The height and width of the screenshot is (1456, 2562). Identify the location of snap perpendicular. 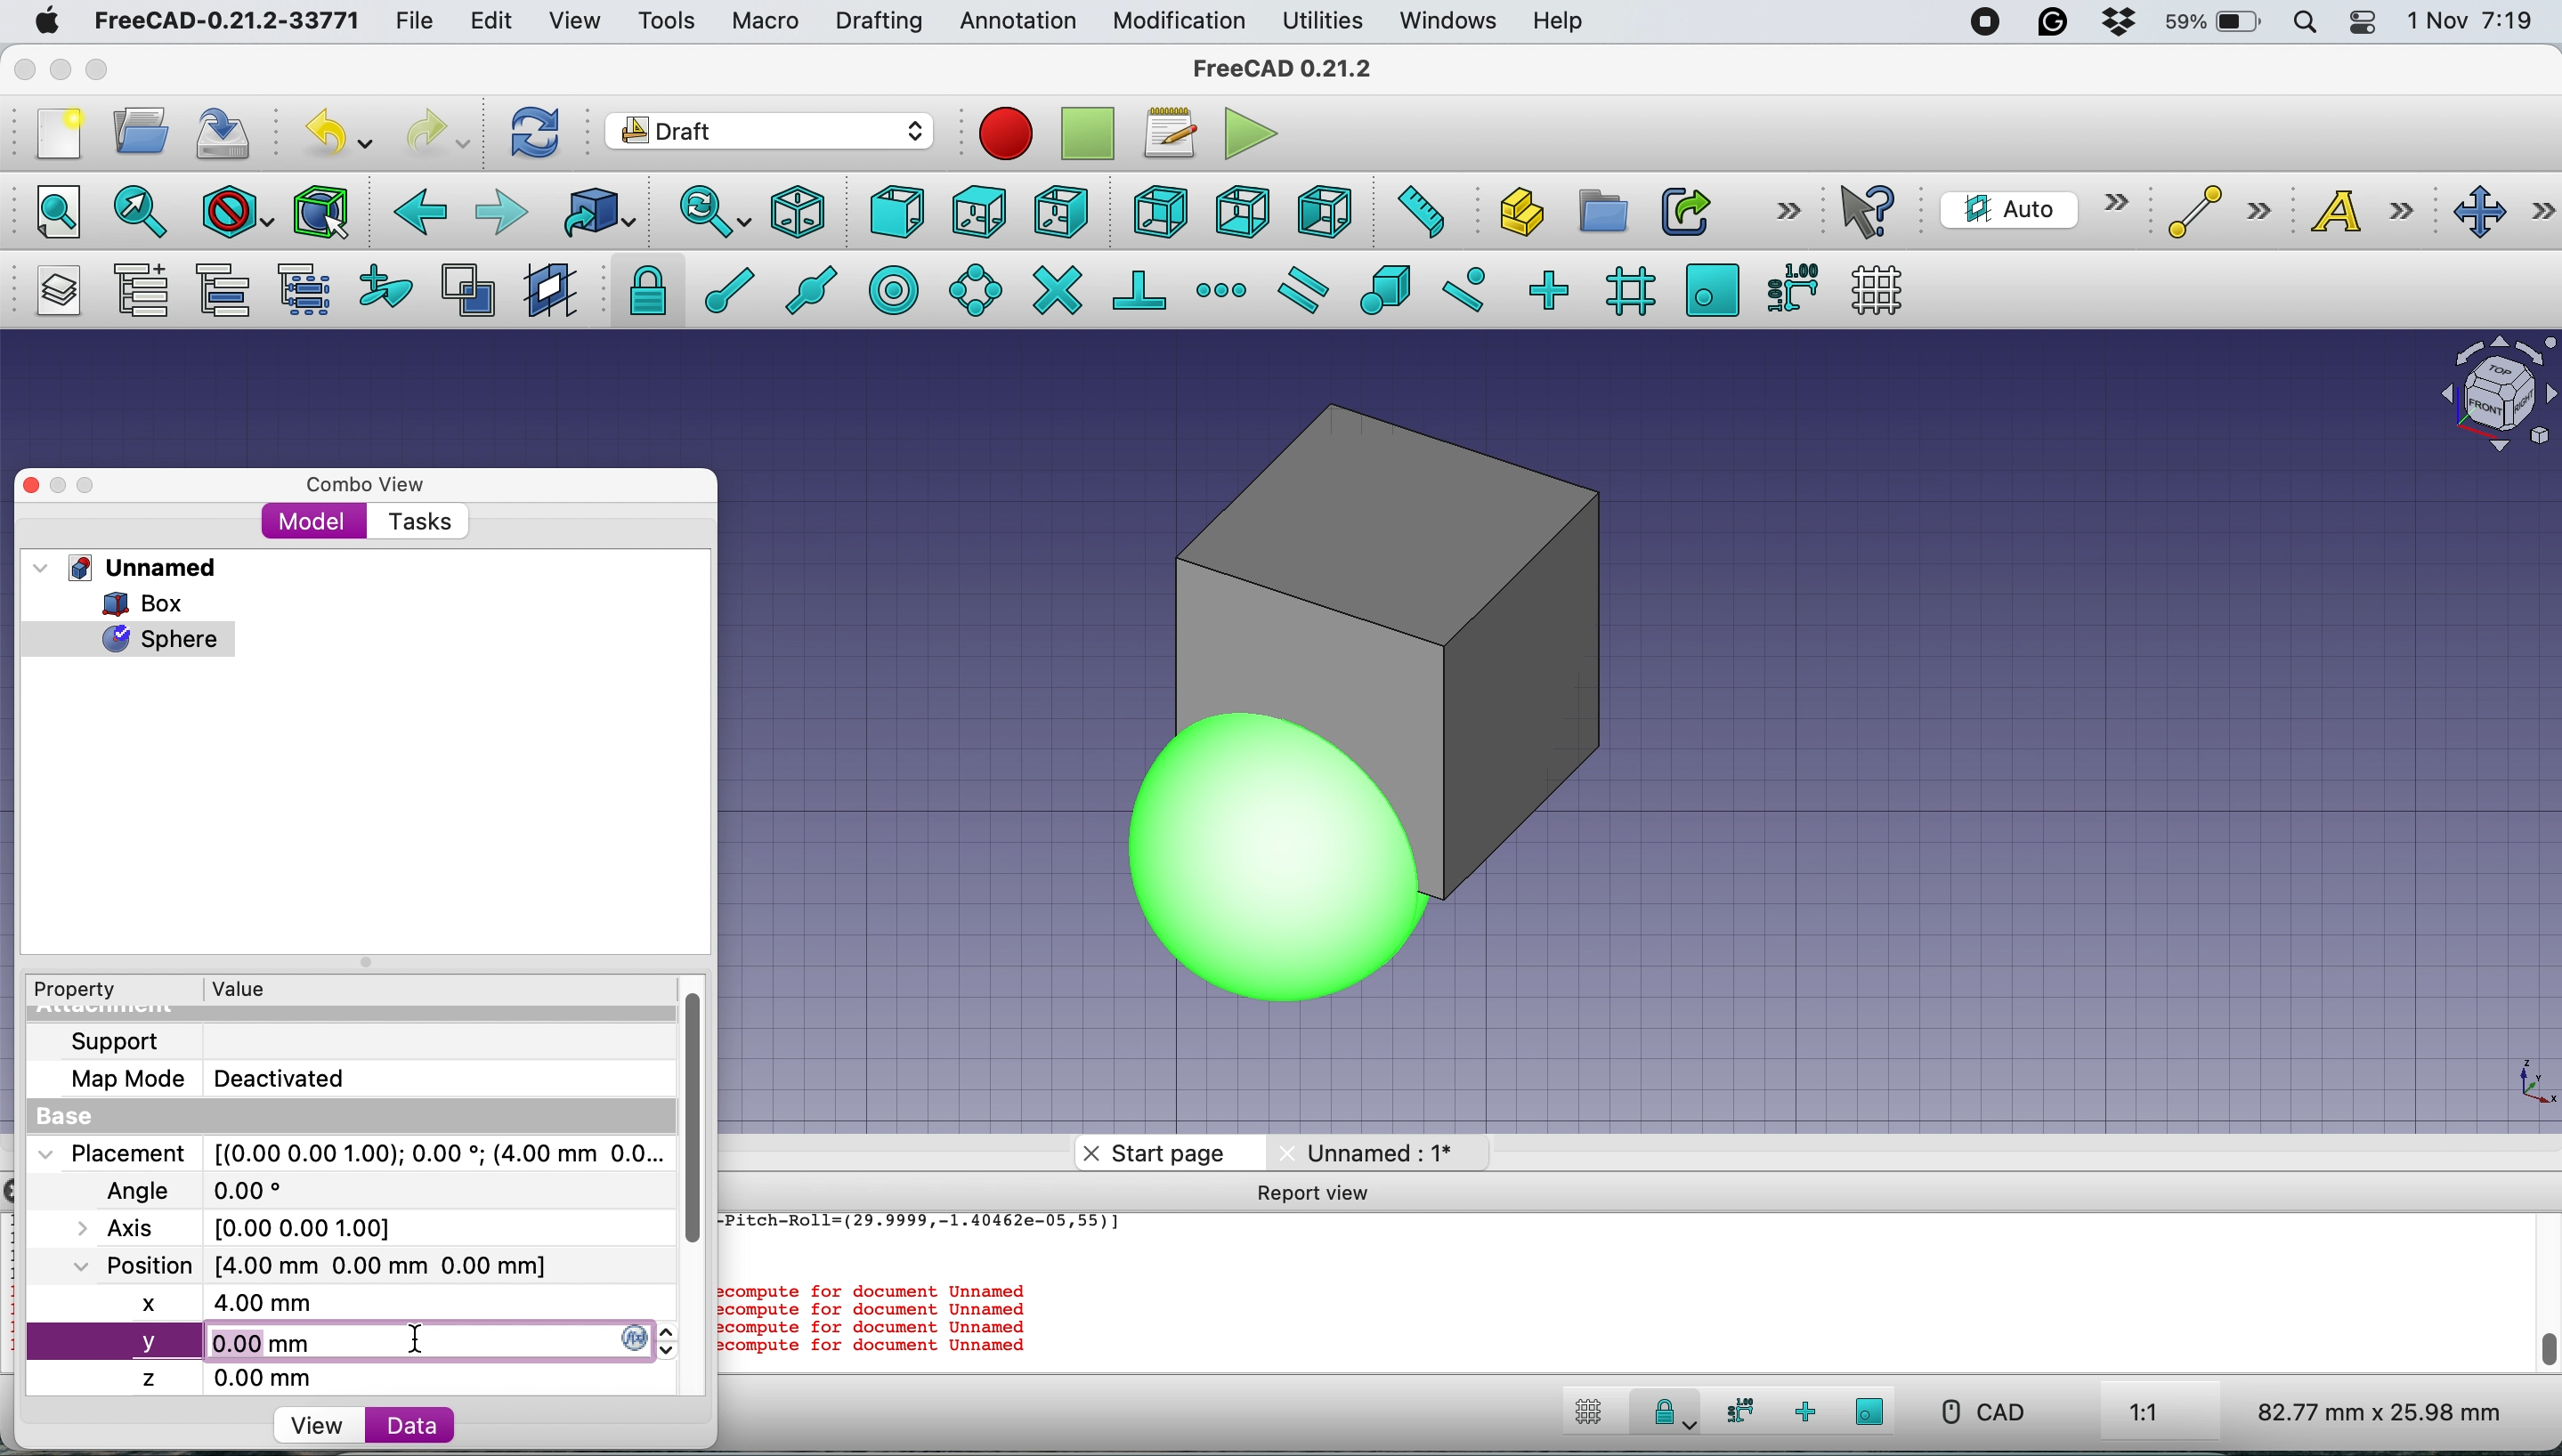
(1142, 289).